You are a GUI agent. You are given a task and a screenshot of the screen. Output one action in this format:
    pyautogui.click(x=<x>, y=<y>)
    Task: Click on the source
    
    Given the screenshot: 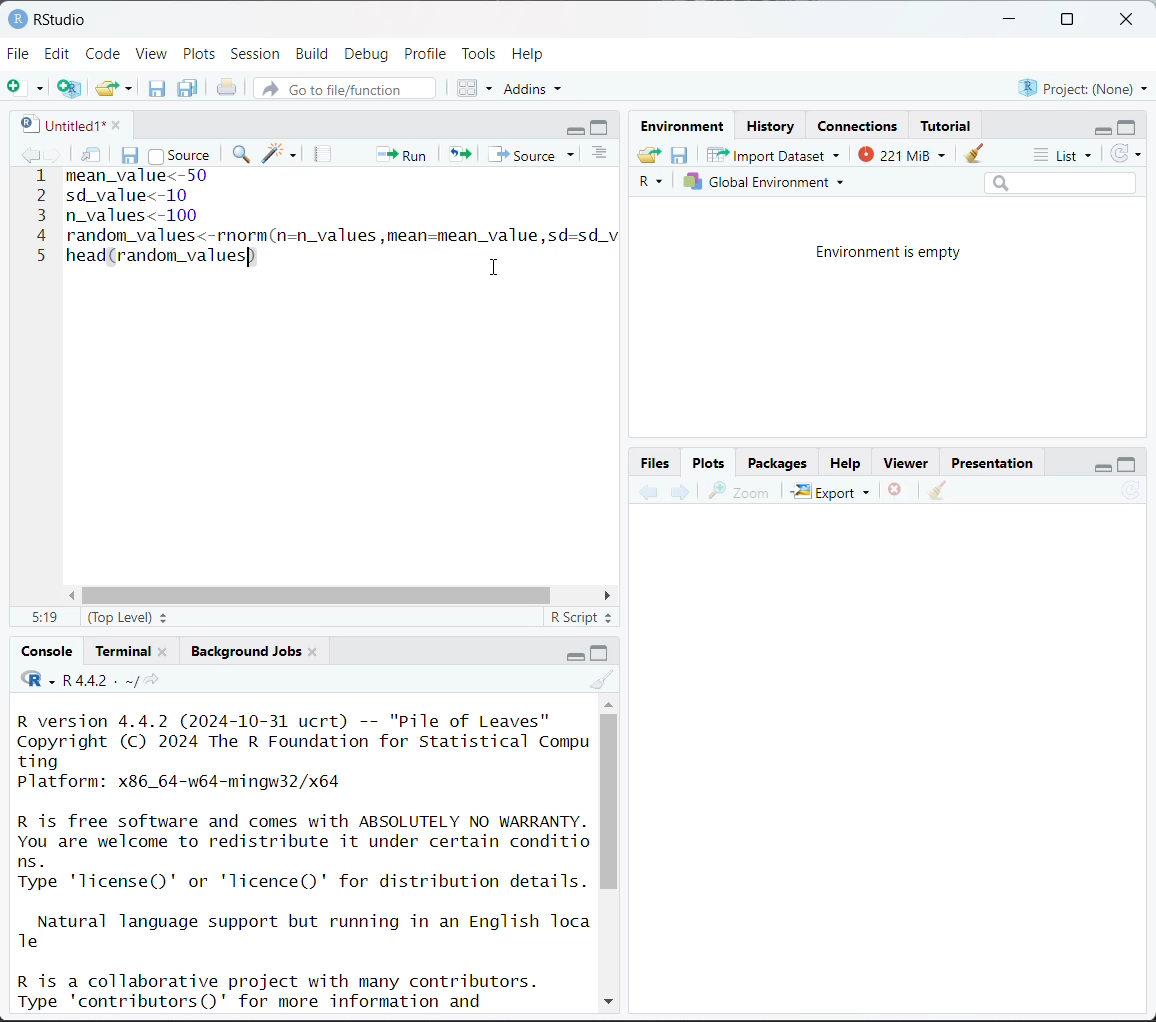 What is the action you would take?
    pyautogui.click(x=179, y=153)
    